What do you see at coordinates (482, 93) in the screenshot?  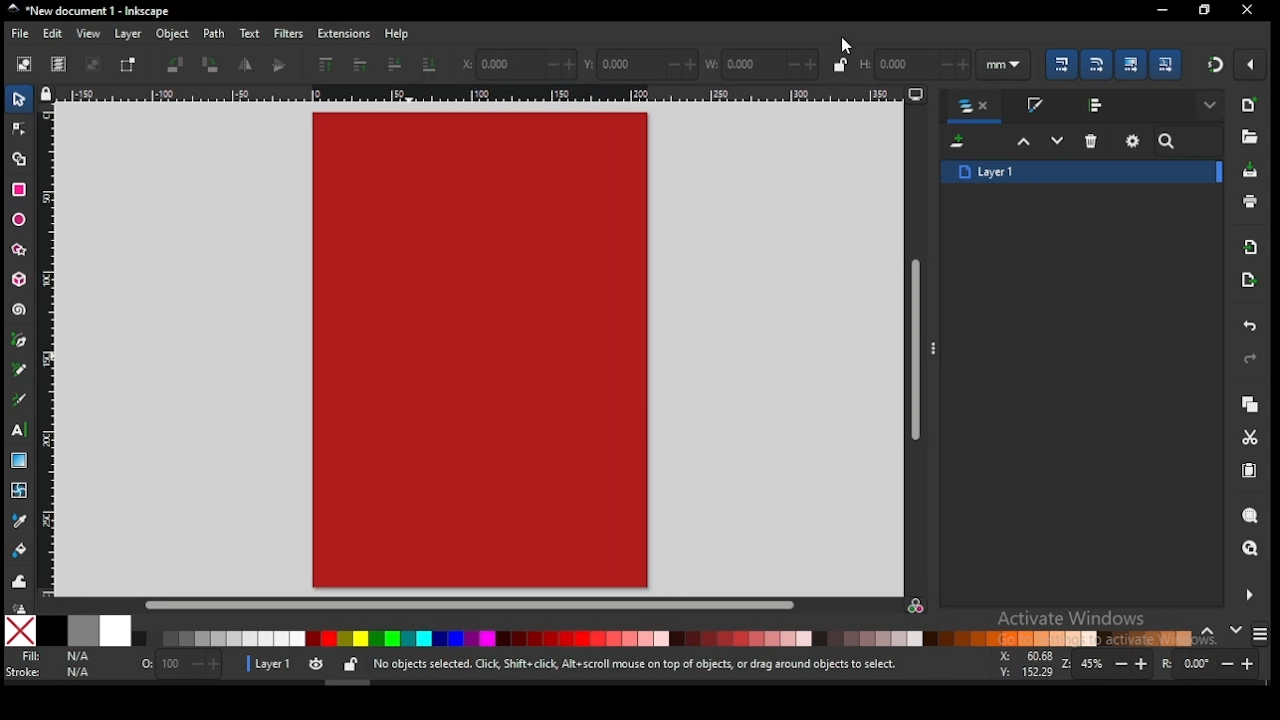 I see `horizontal ruler` at bounding box center [482, 93].